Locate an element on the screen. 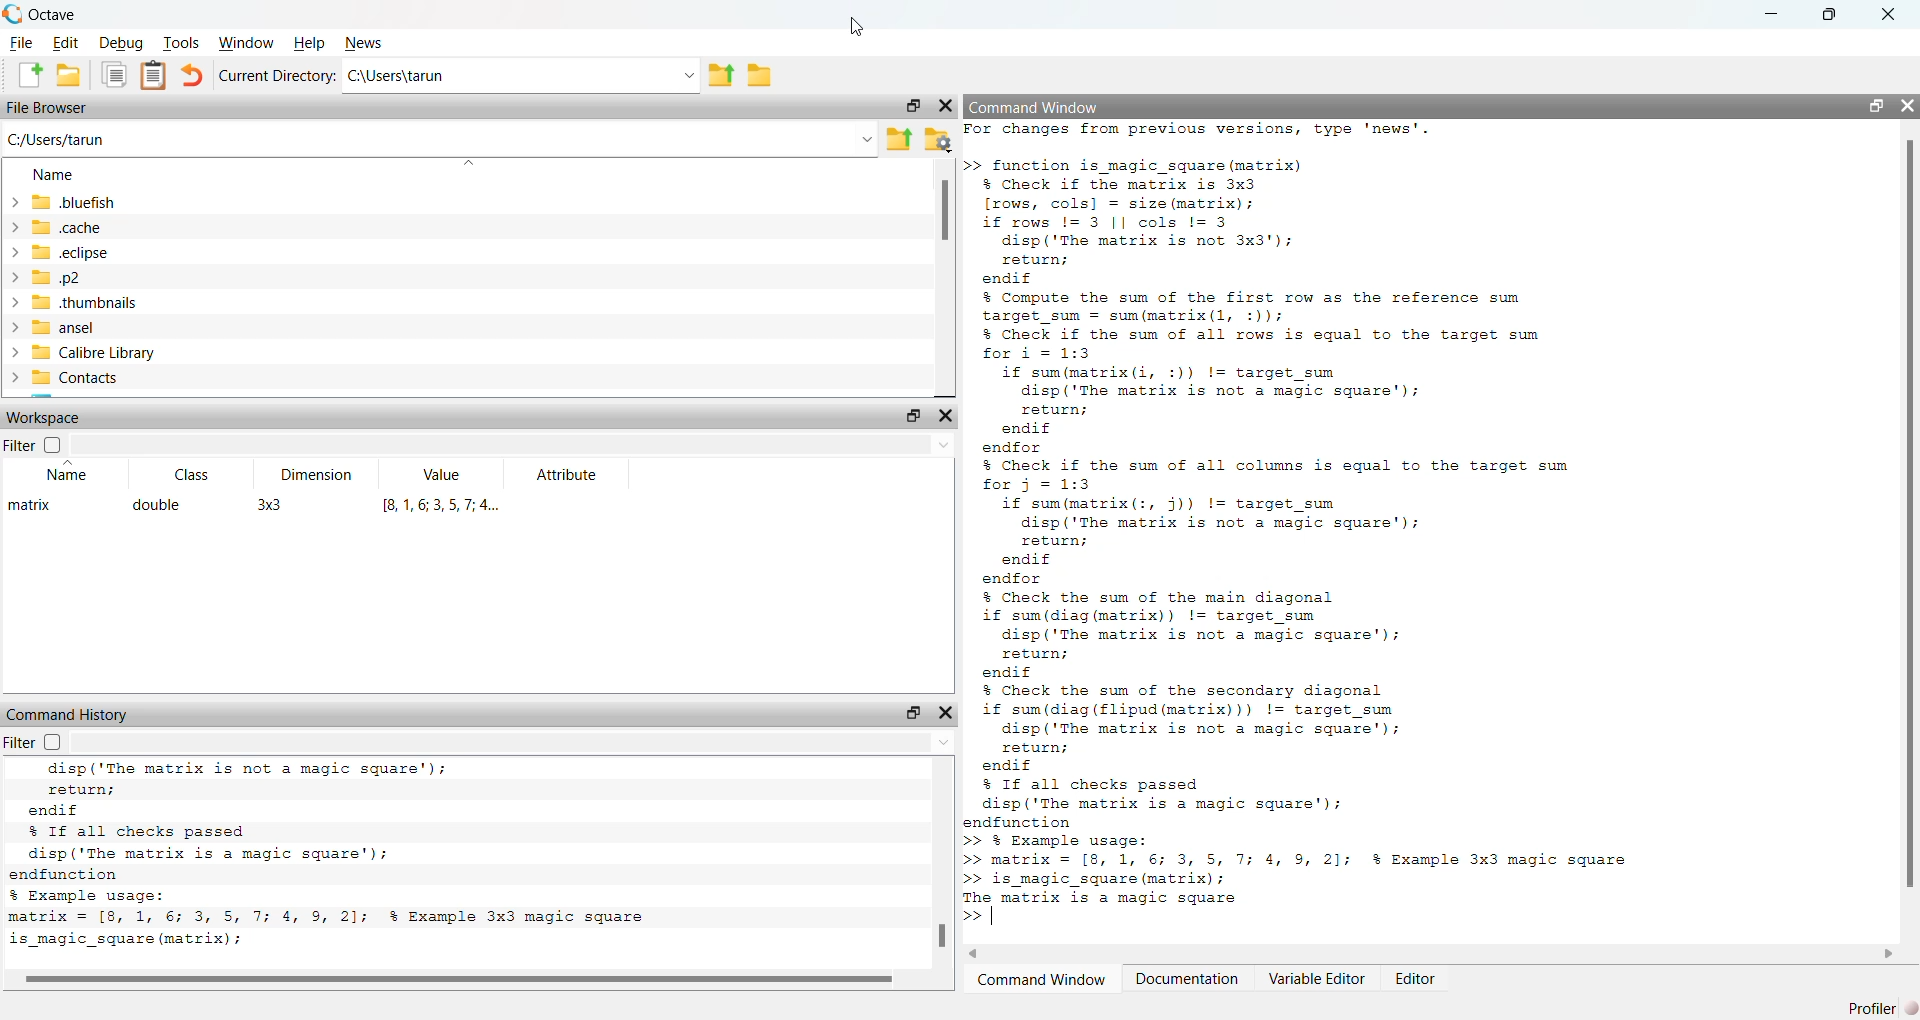  Workspace is located at coordinates (47, 418).